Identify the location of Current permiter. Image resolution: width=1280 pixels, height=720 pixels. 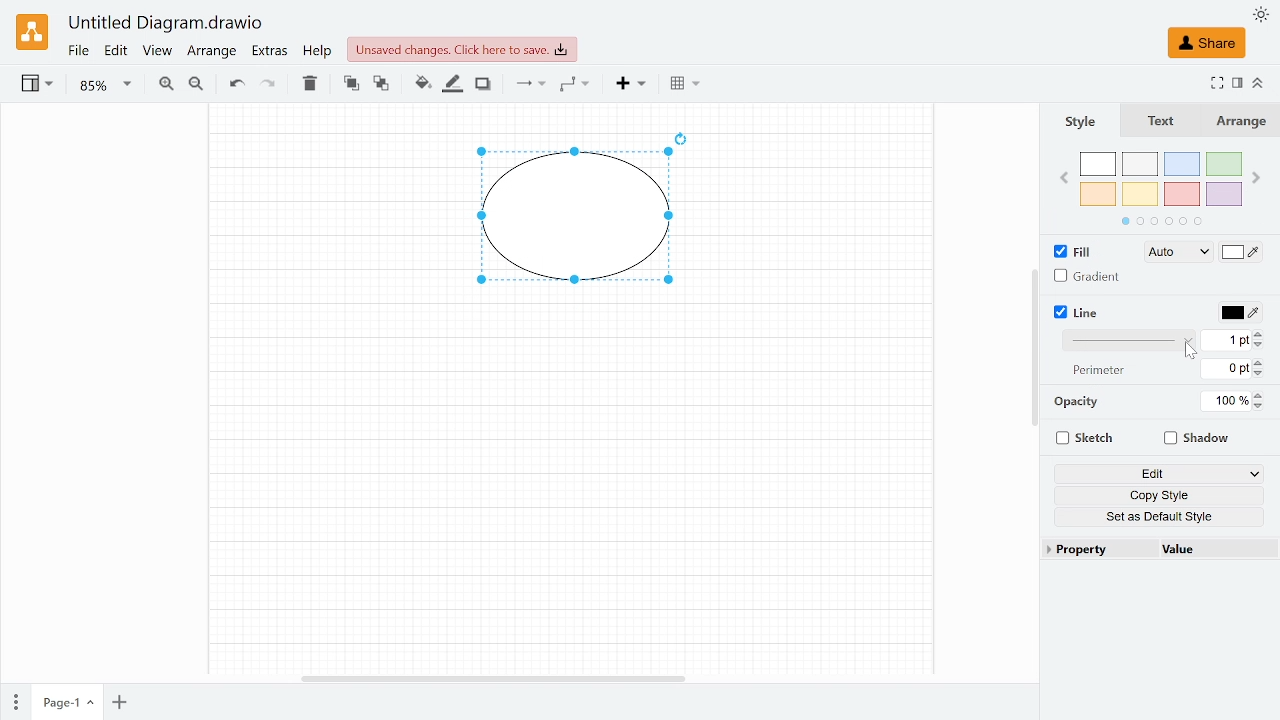
(1226, 369).